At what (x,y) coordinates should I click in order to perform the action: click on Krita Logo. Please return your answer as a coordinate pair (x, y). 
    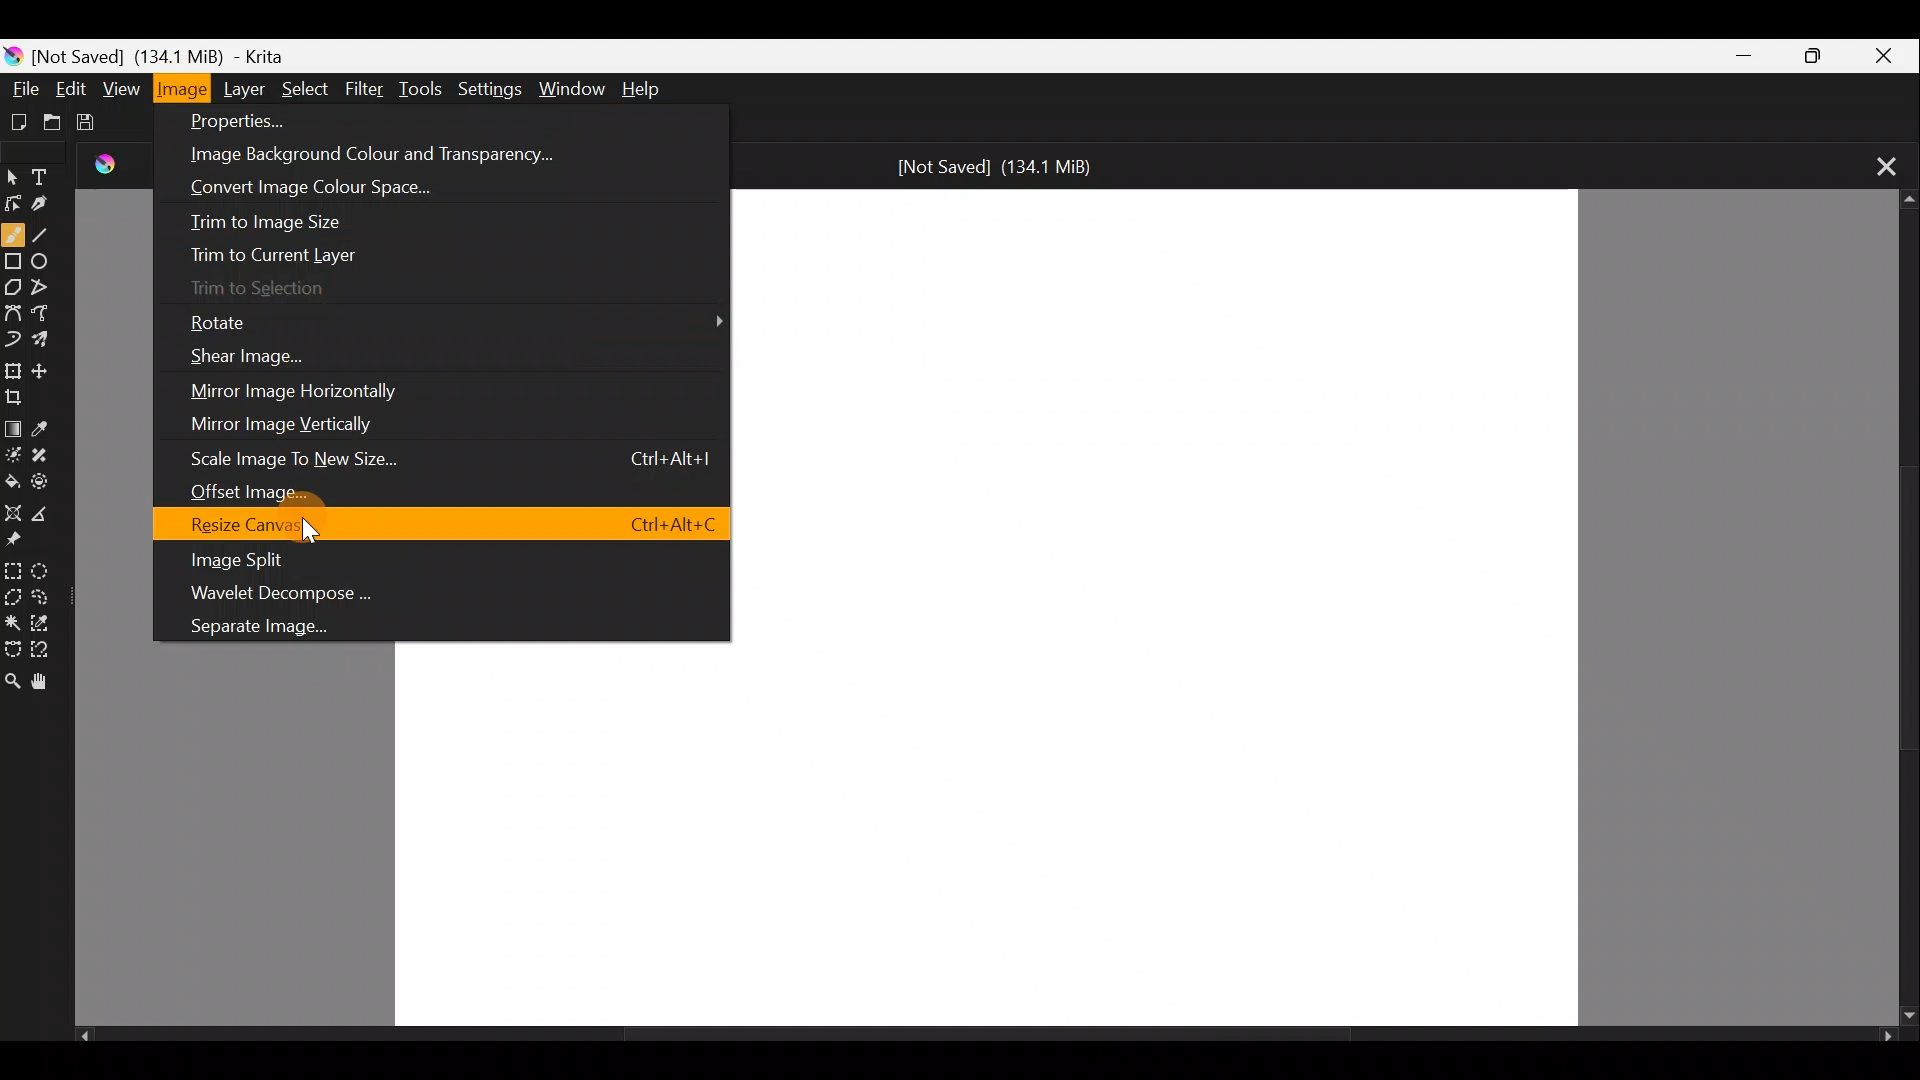
    Looking at the image, I should click on (14, 51).